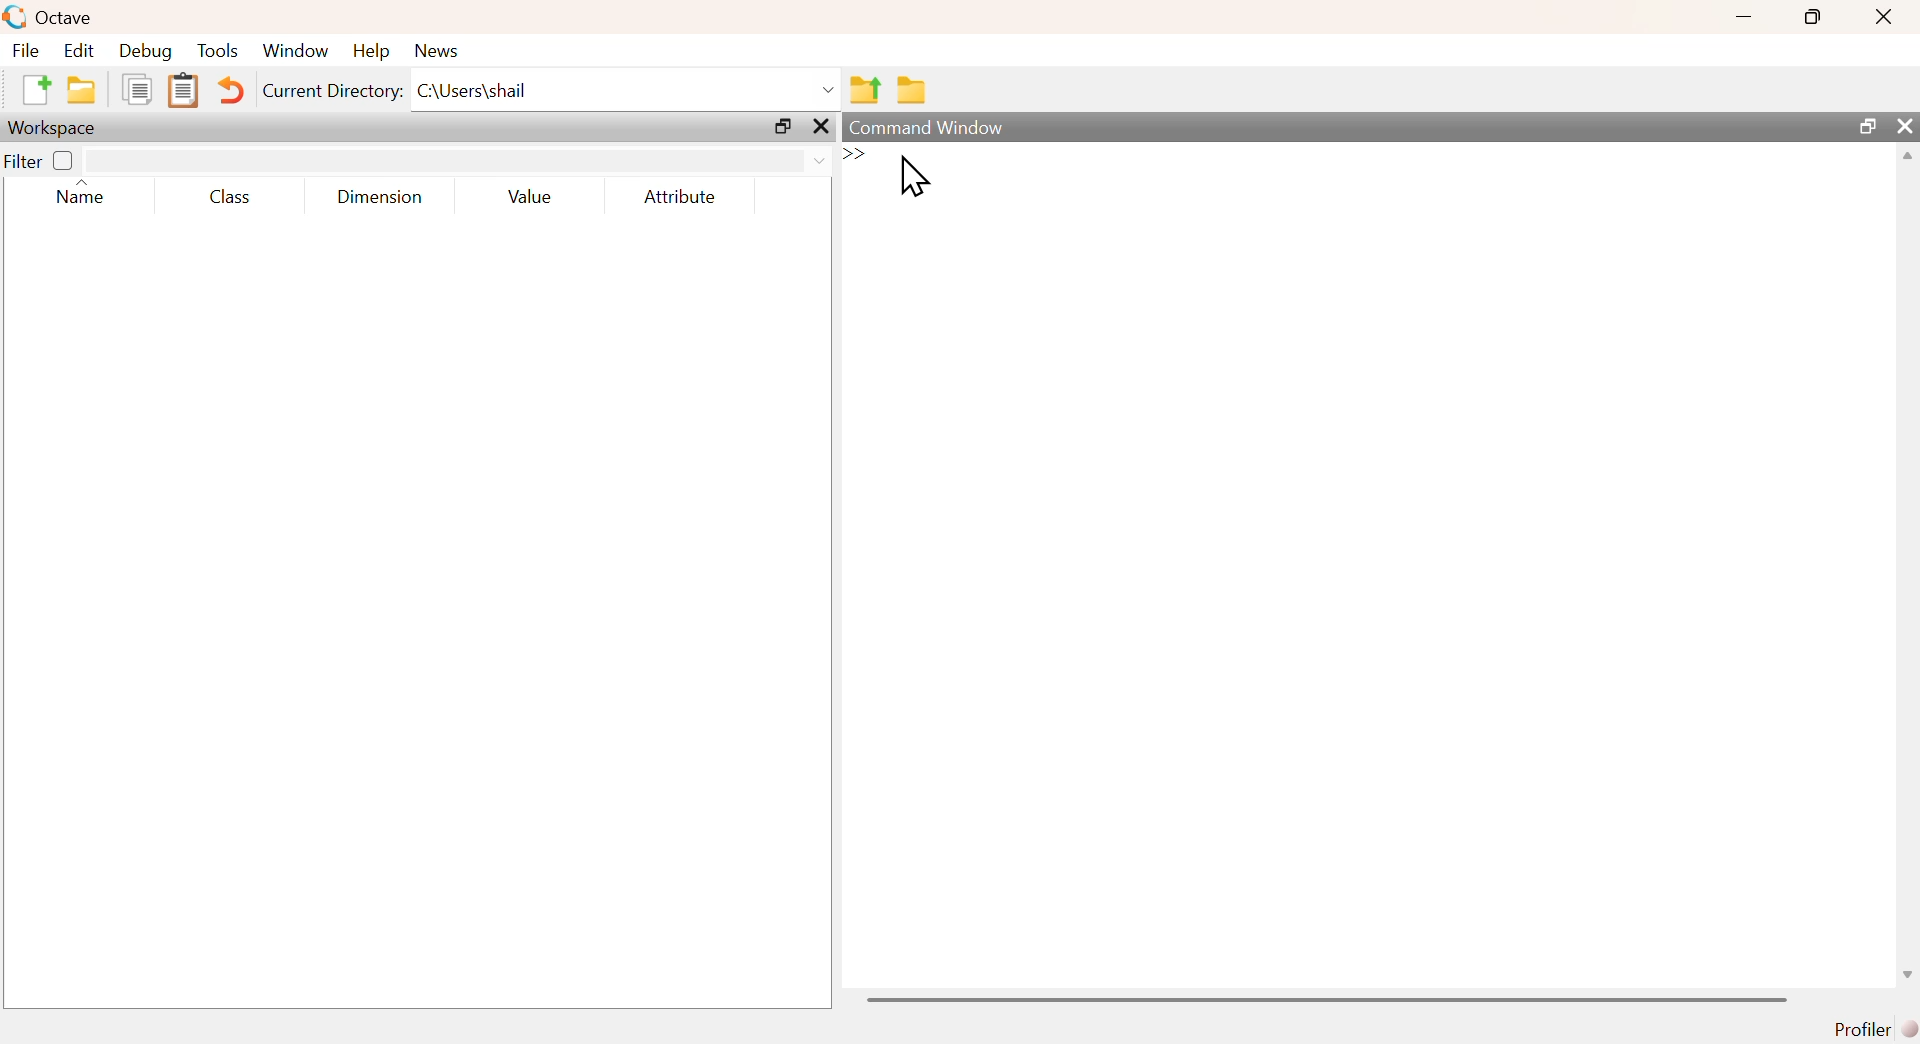  I want to click on octave, so click(50, 16).